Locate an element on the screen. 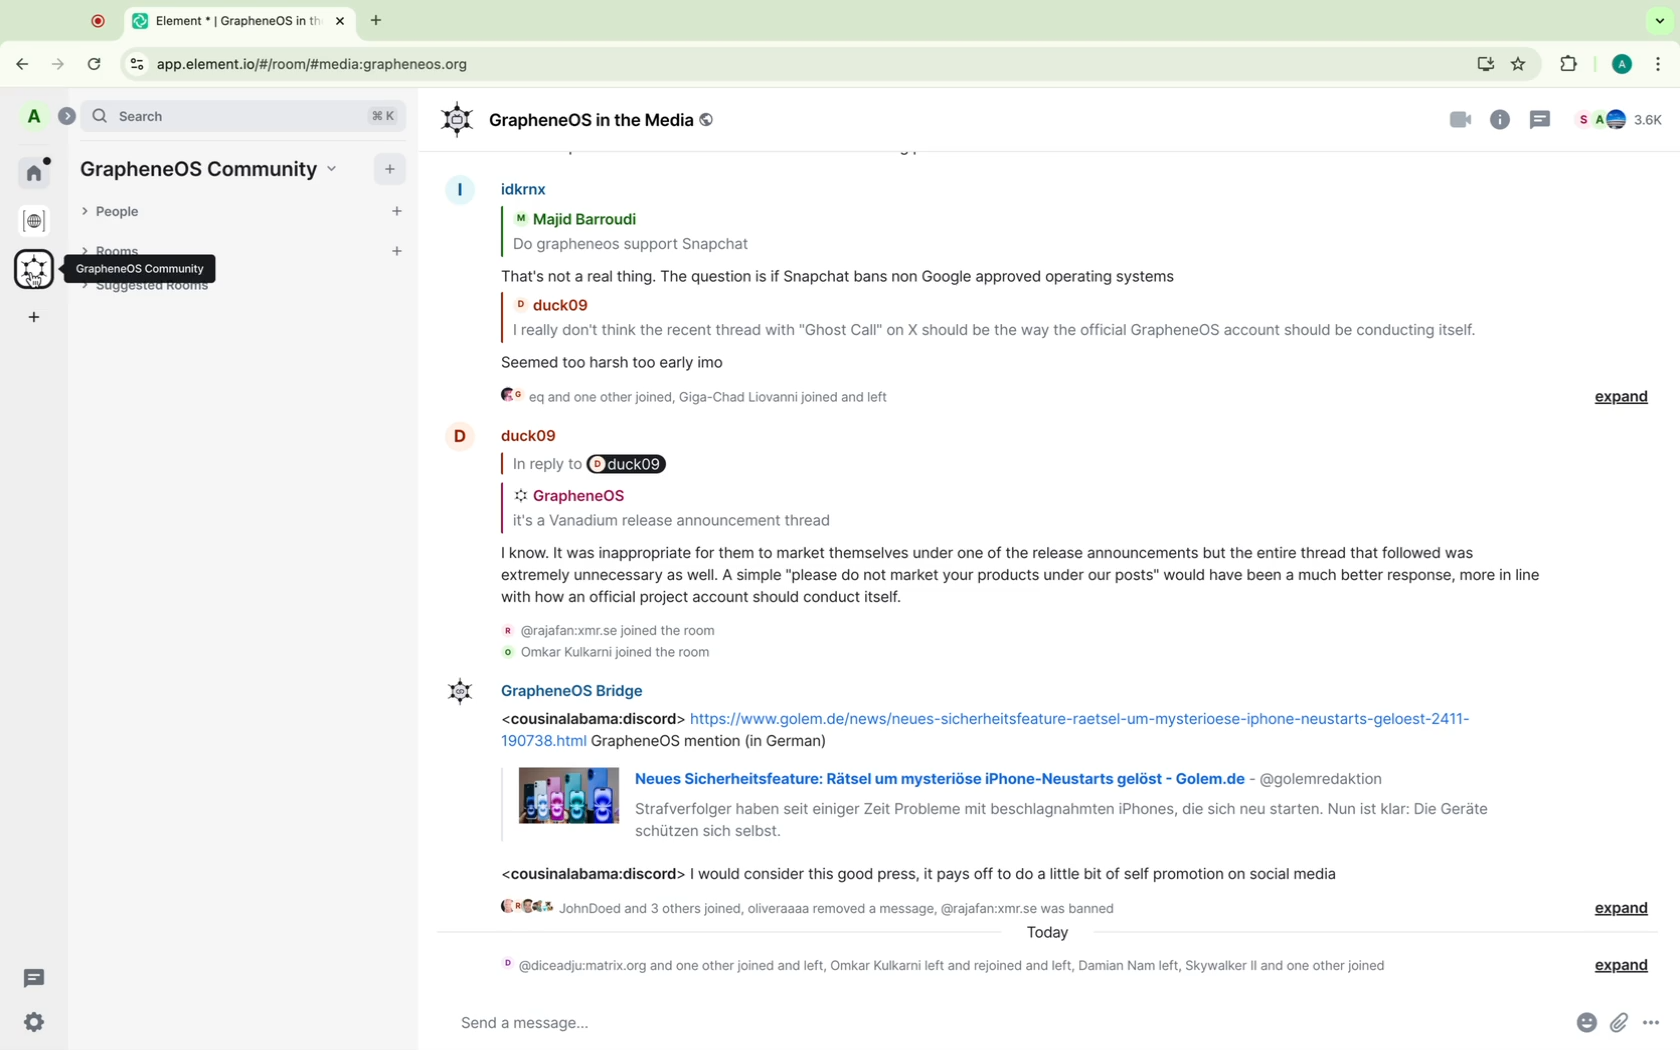 This screenshot has height=1050, width=1680. Add community is located at coordinates (391, 168).